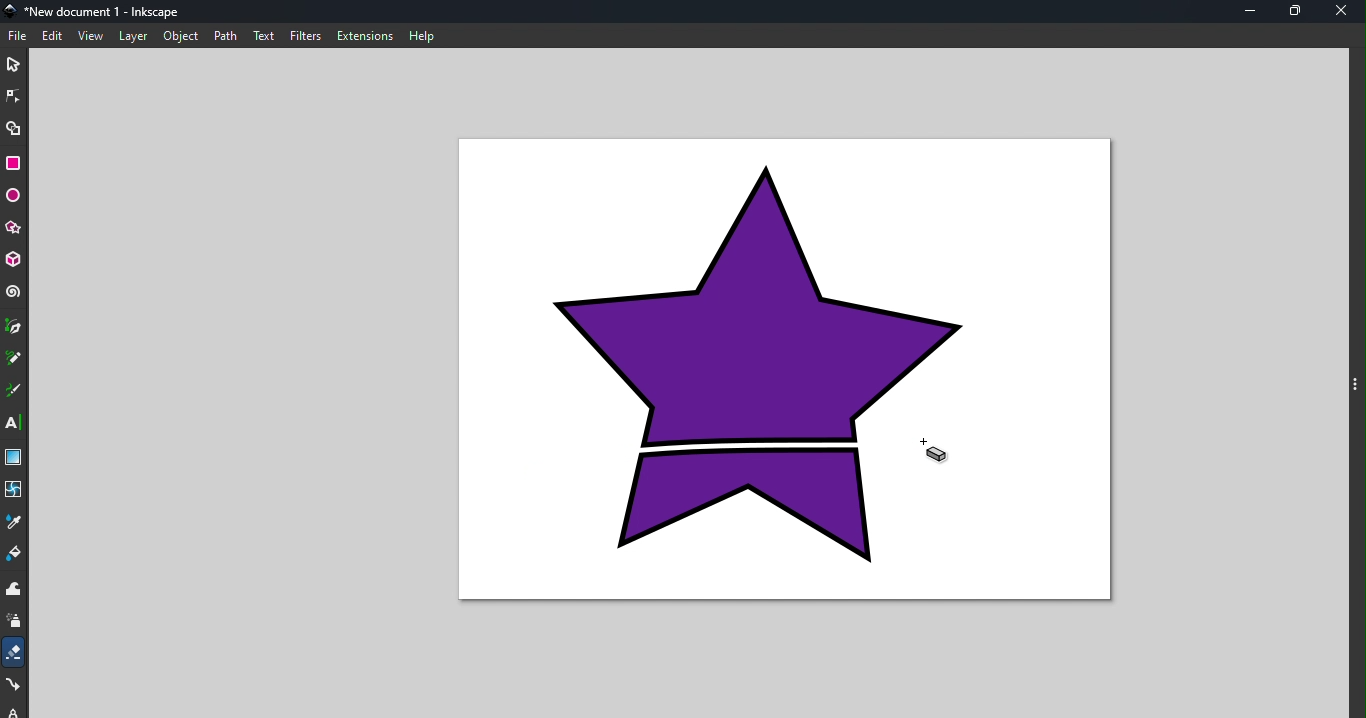  Describe the element at coordinates (307, 36) in the screenshot. I see `filters` at that location.